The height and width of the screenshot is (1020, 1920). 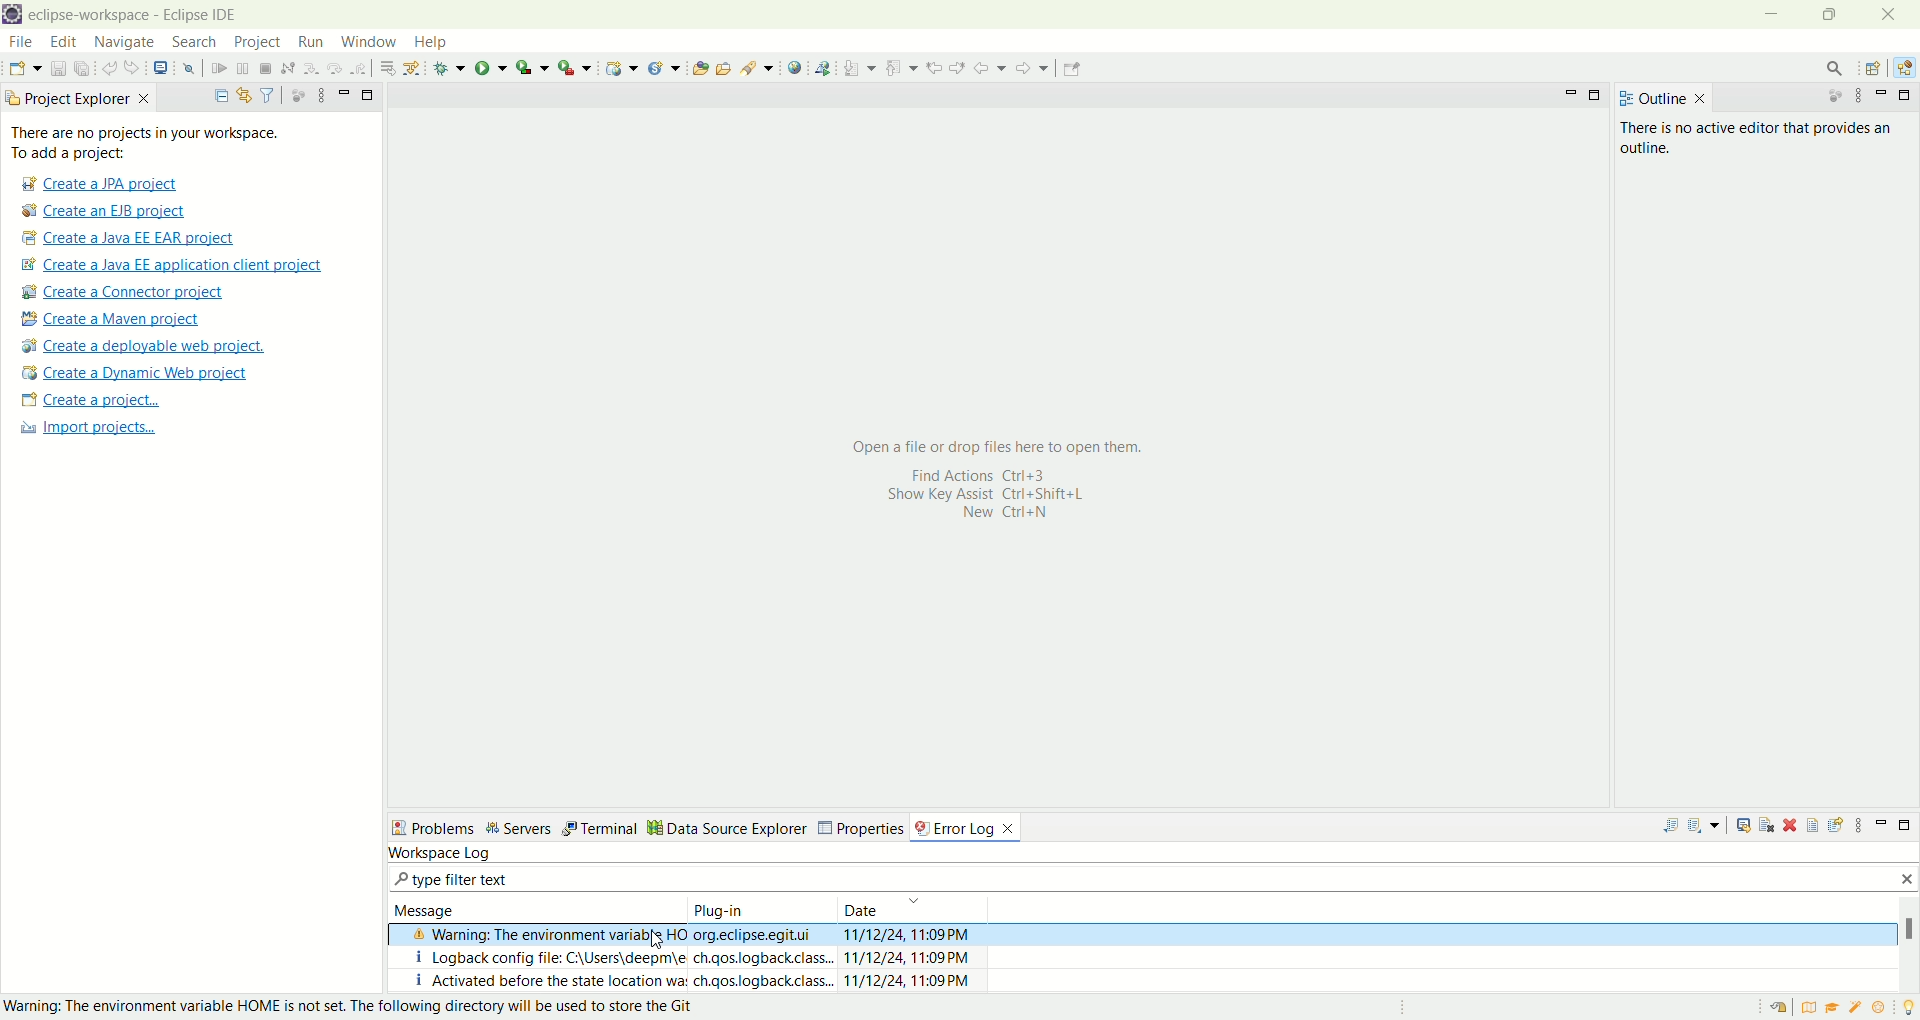 What do you see at coordinates (538, 827) in the screenshot?
I see `servers` at bounding box center [538, 827].